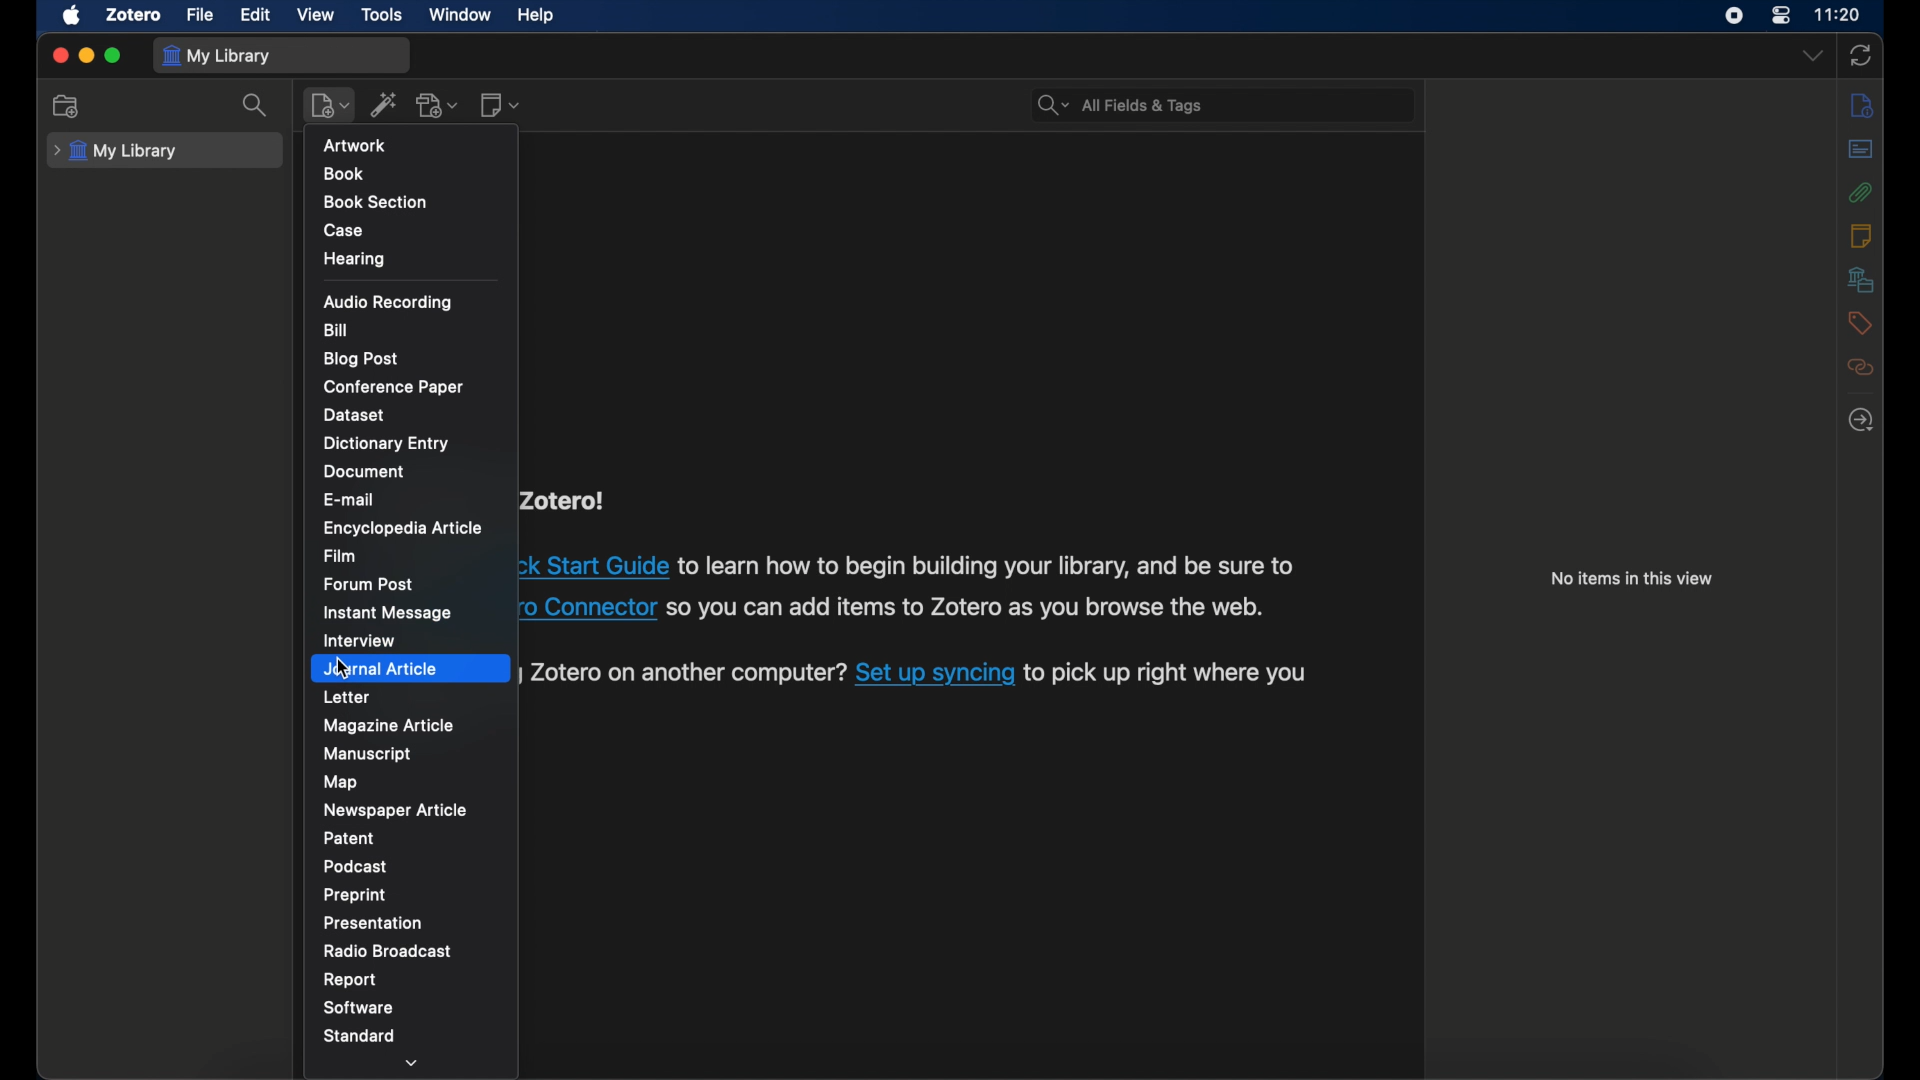  Describe the element at coordinates (1633, 580) in the screenshot. I see `no items in this view` at that location.